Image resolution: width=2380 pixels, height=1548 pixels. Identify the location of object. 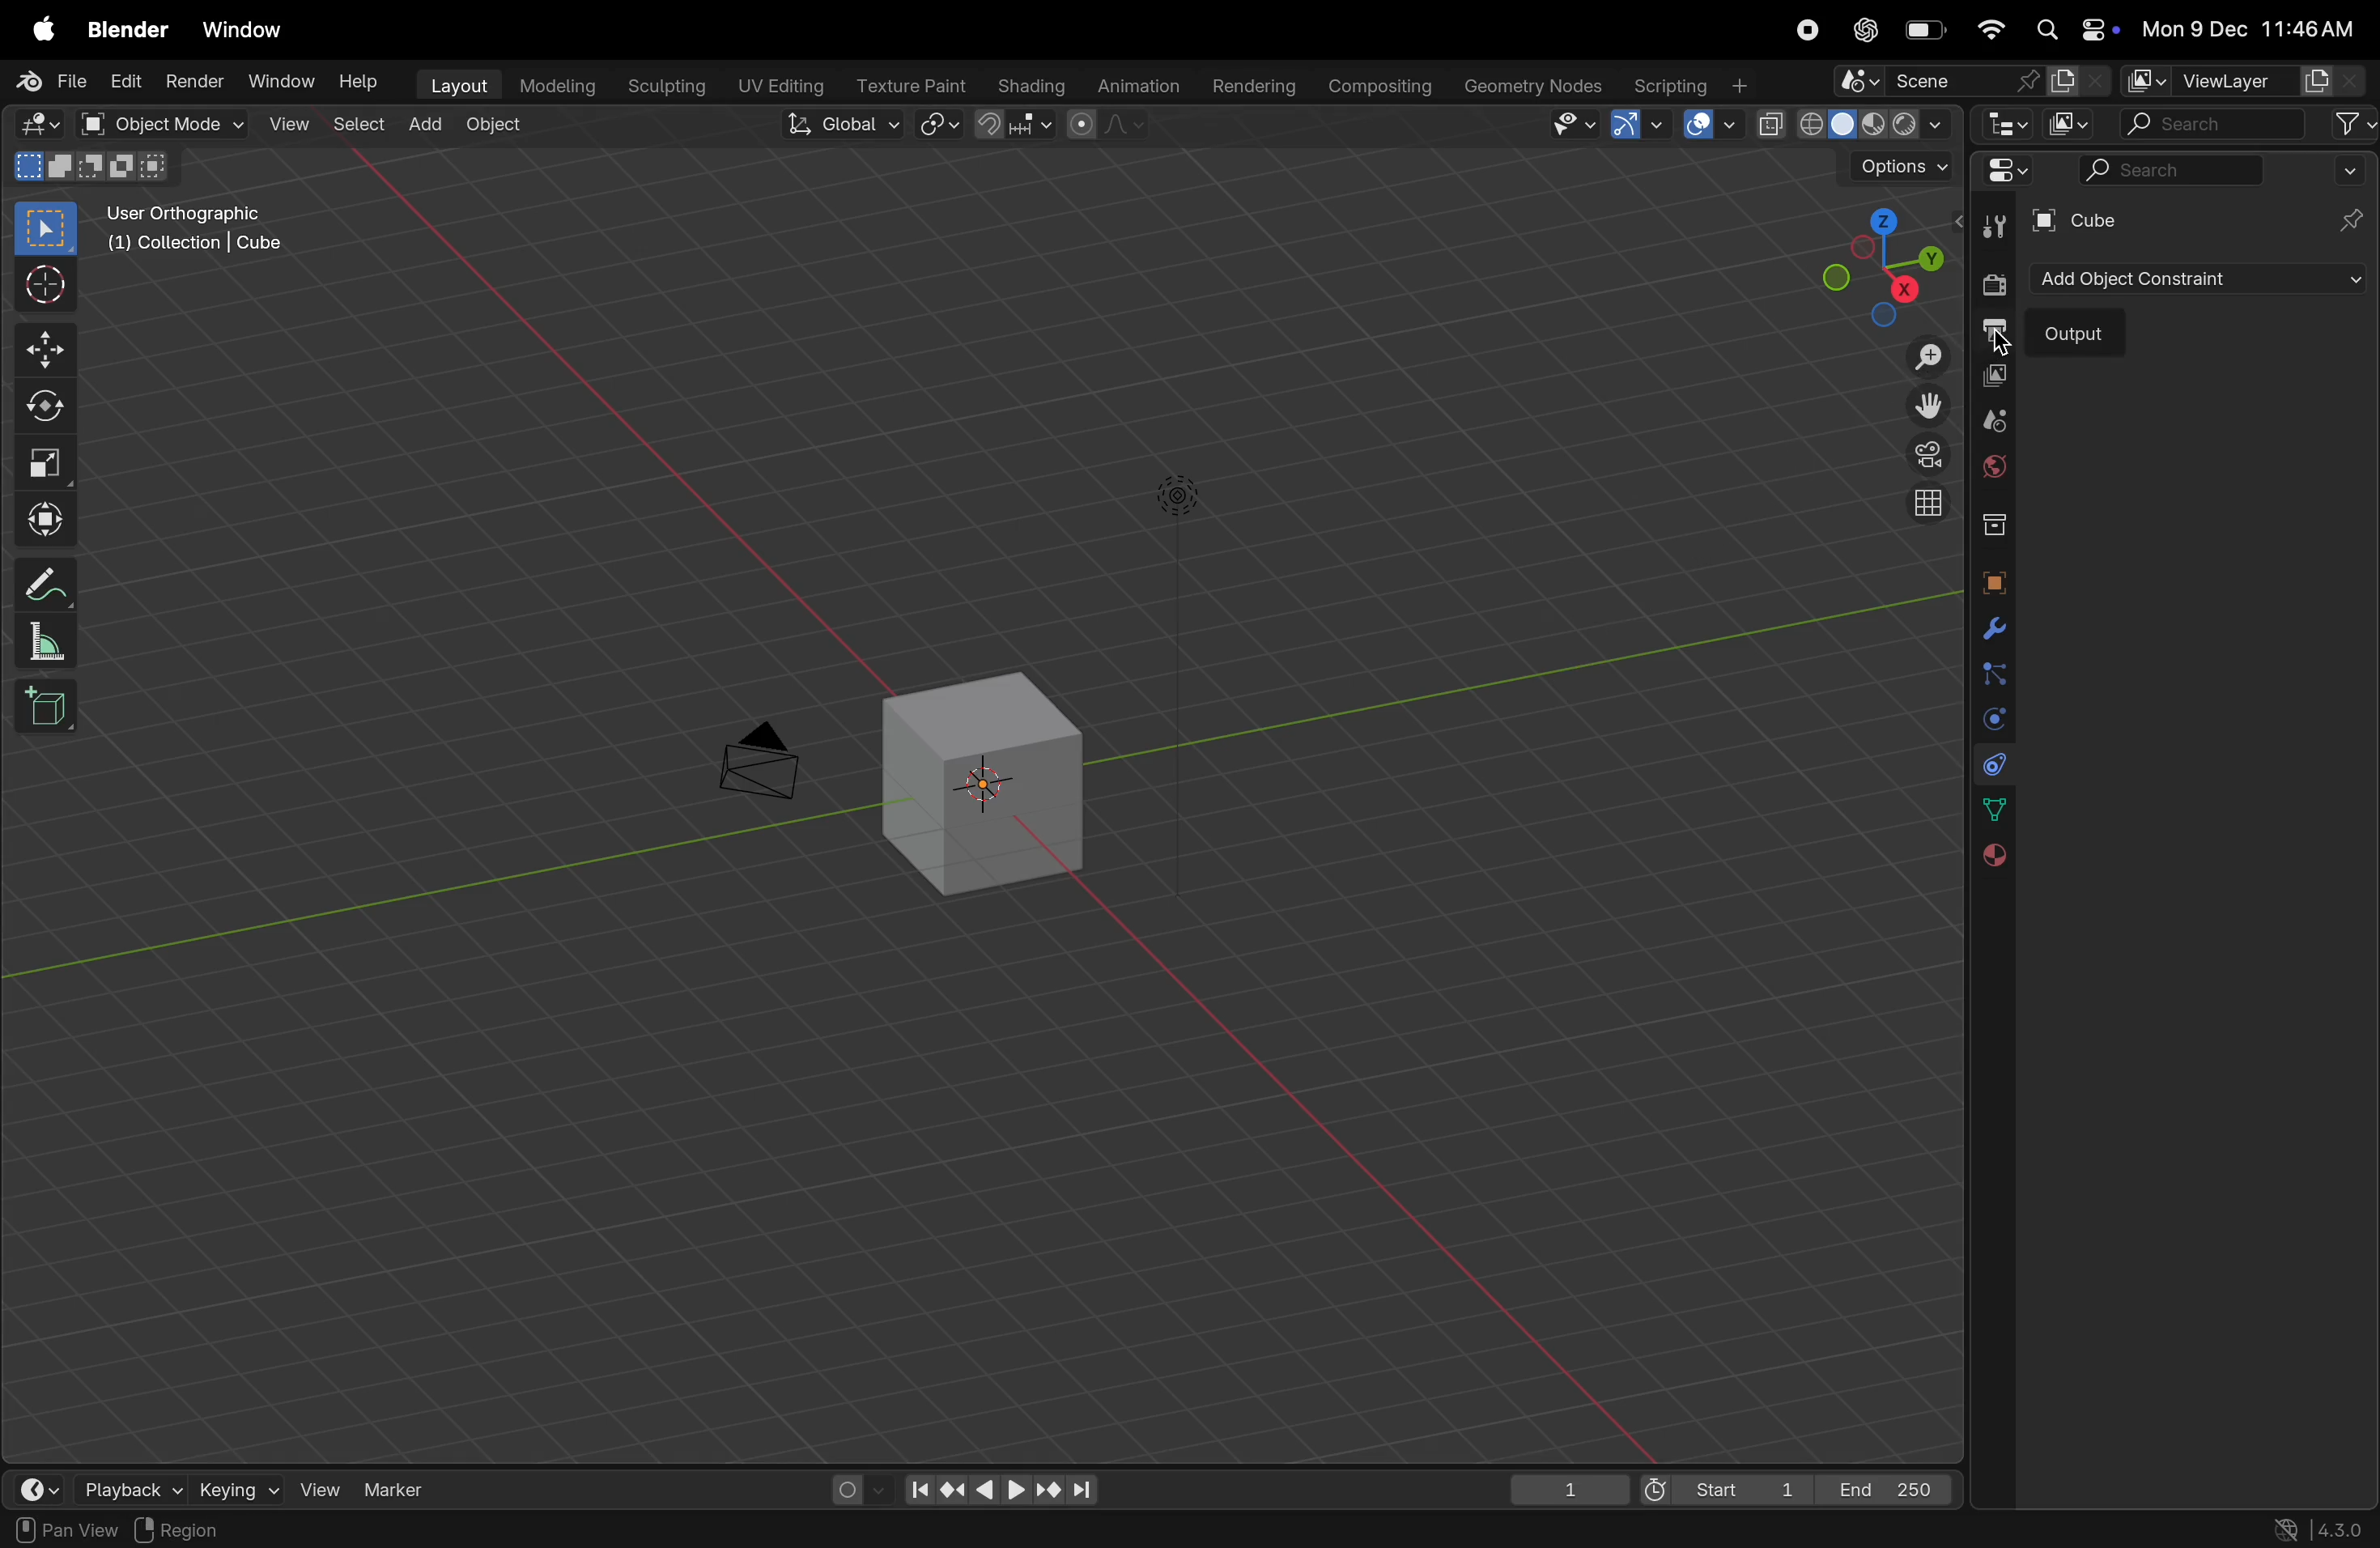
(490, 129).